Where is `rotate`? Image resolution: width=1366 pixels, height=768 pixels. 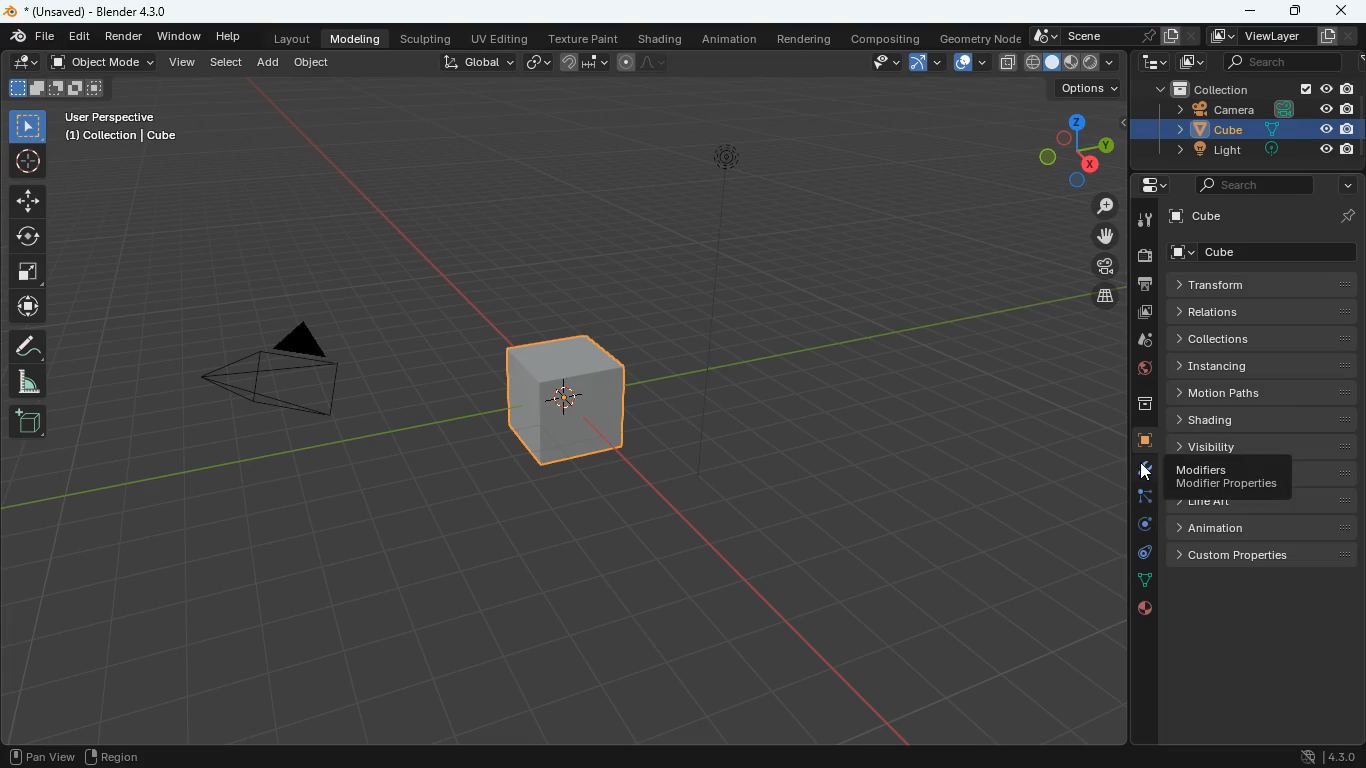
rotate is located at coordinates (27, 239).